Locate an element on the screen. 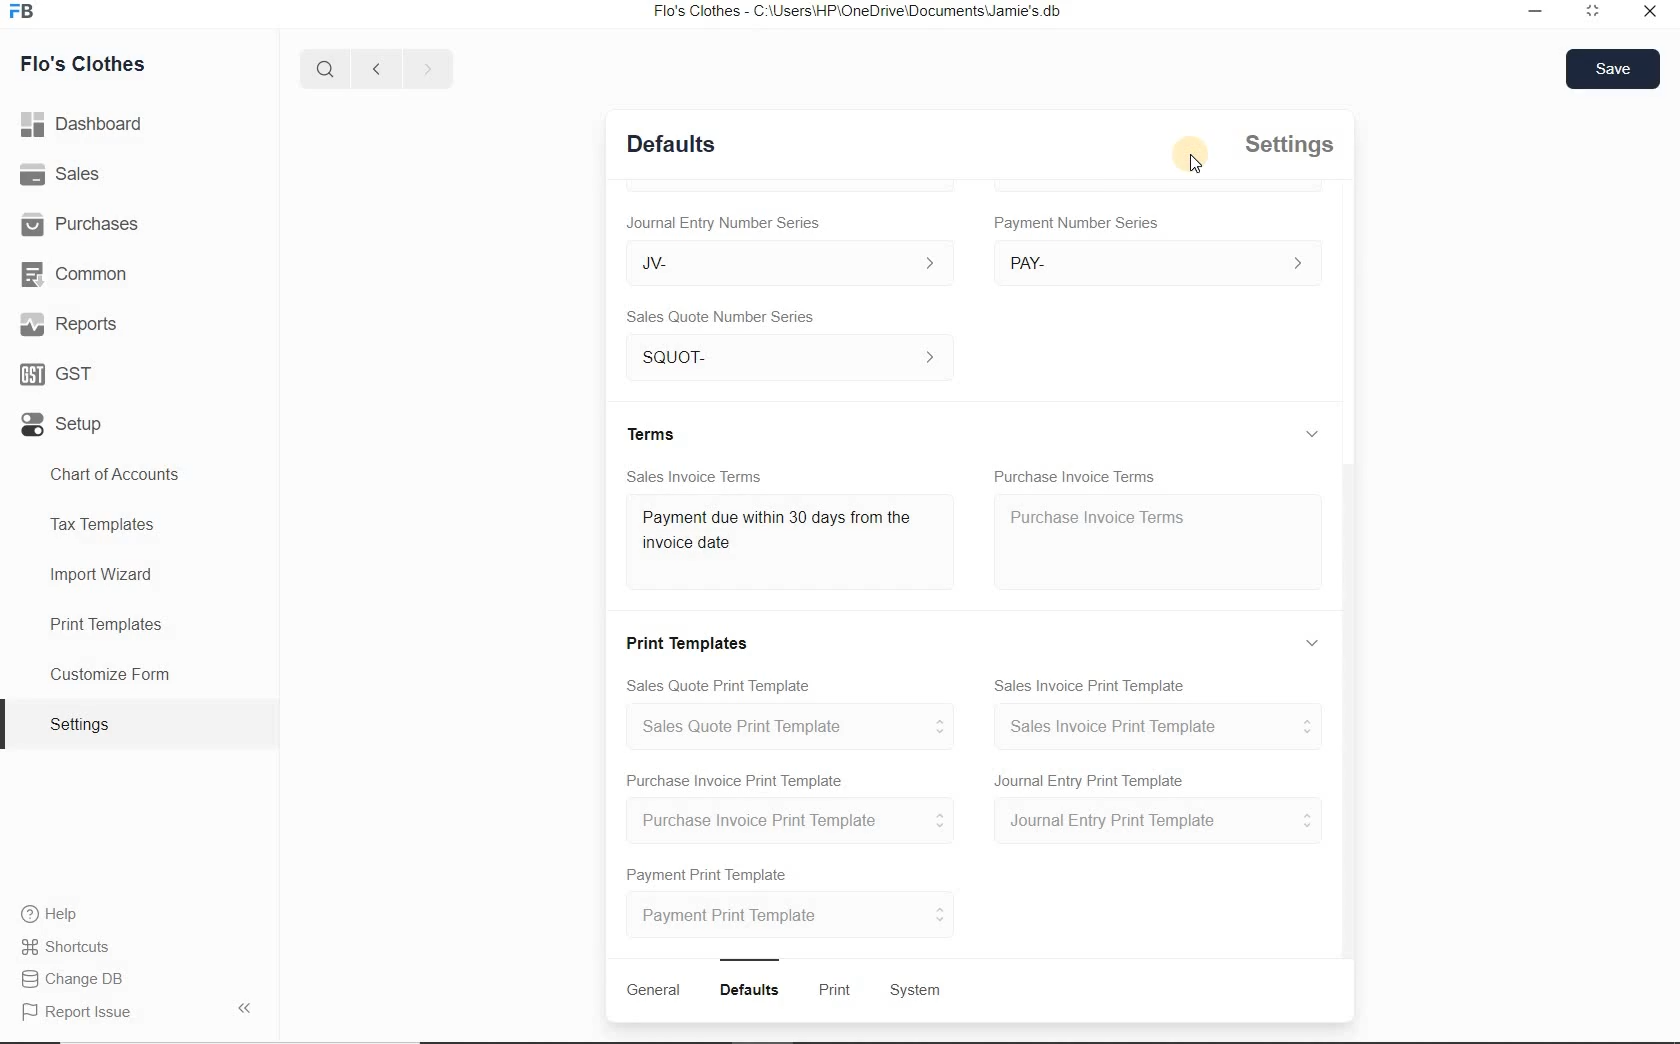 This screenshot has width=1680, height=1044. Minimize is located at coordinates (1536, 11).